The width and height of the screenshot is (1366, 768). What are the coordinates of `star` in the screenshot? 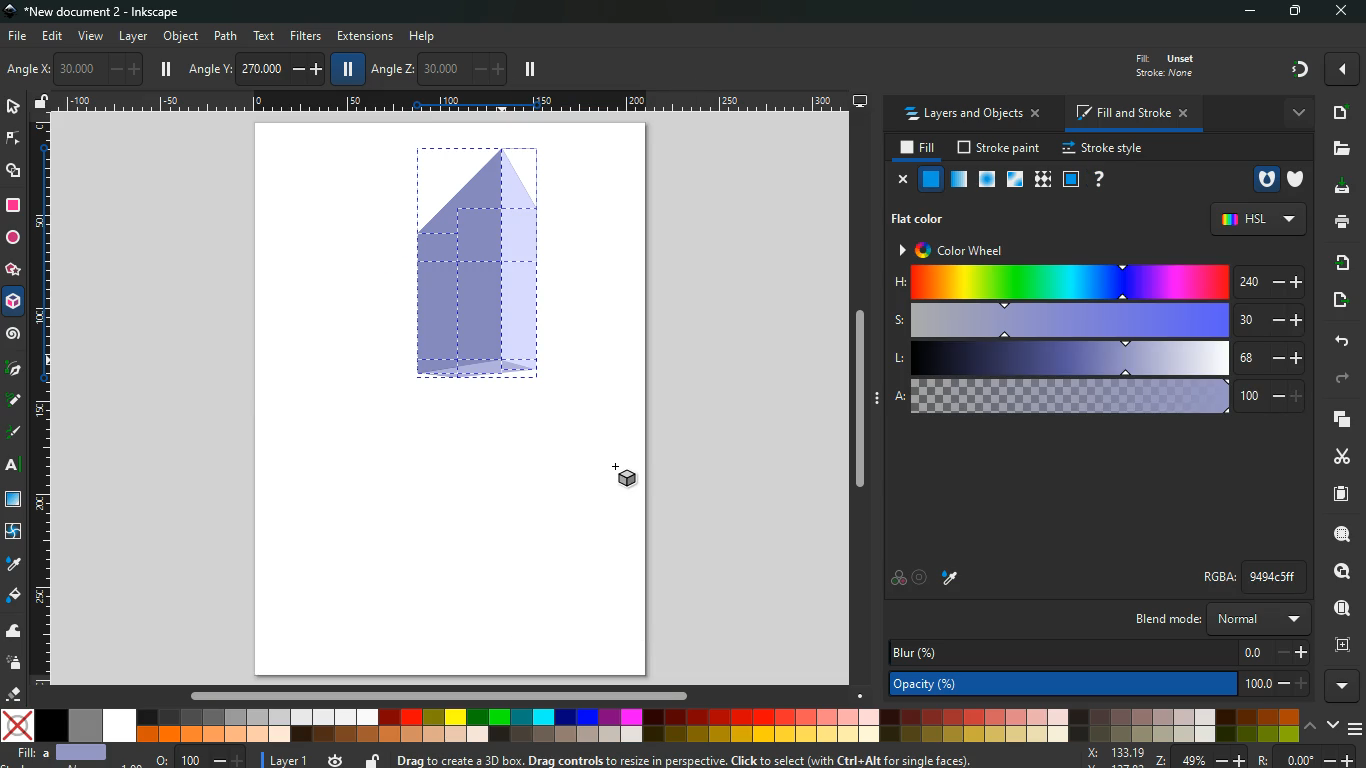 It's located at (12, 272).